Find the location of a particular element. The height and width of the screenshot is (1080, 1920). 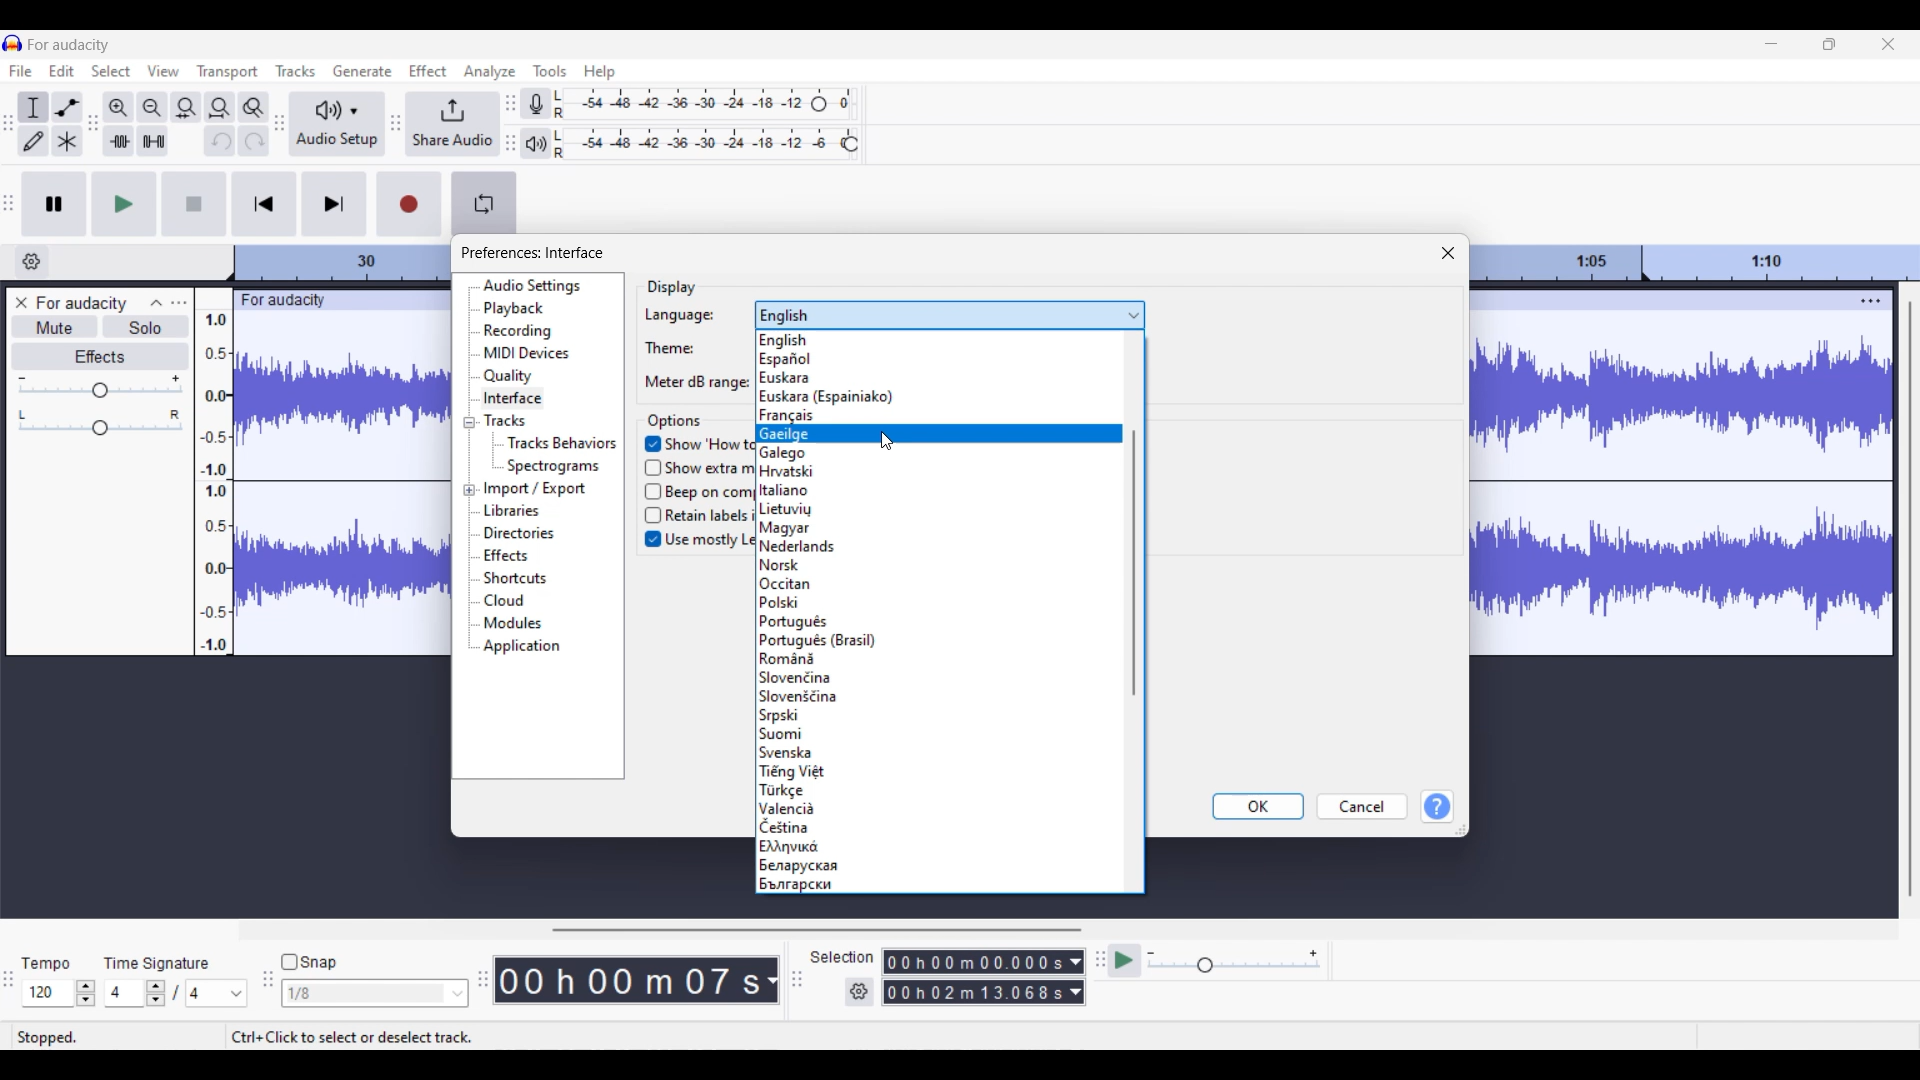

Time signature settings is located at coordinates (177, 993).